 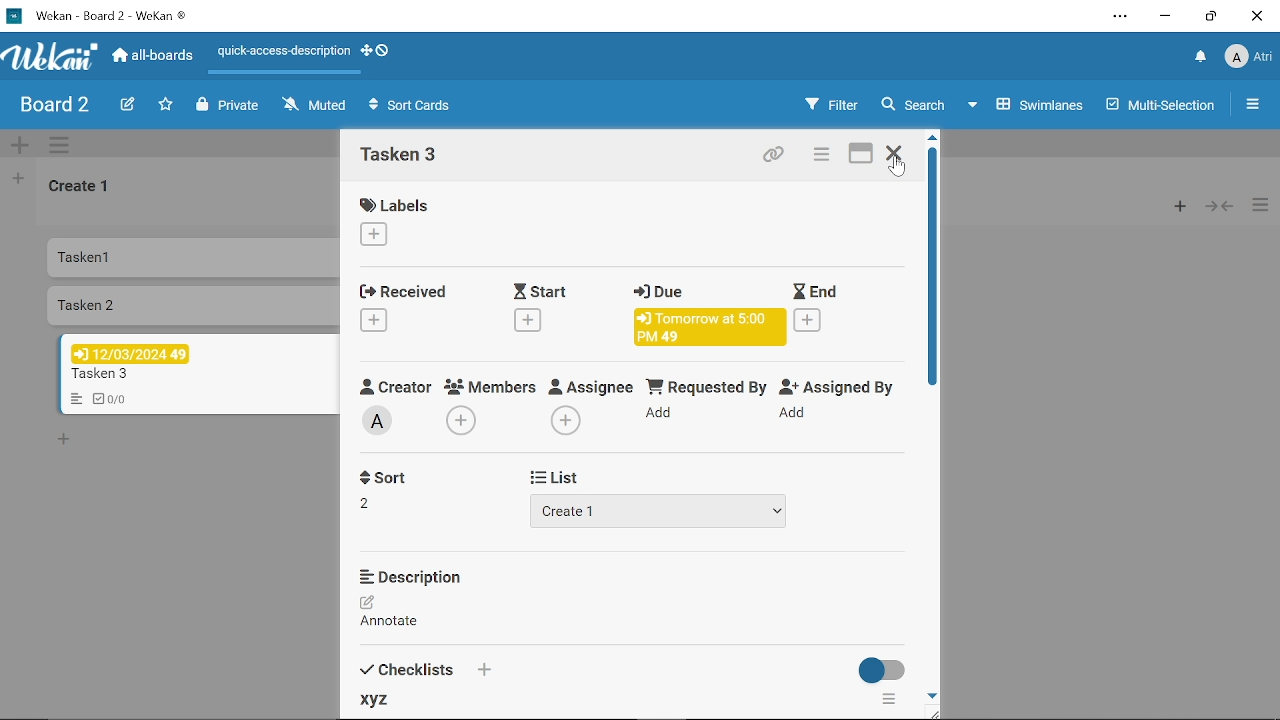 What do you see at coordinates (818, 153) in the screenshot?
I see `Card actions` at bounding box center [818, 153].